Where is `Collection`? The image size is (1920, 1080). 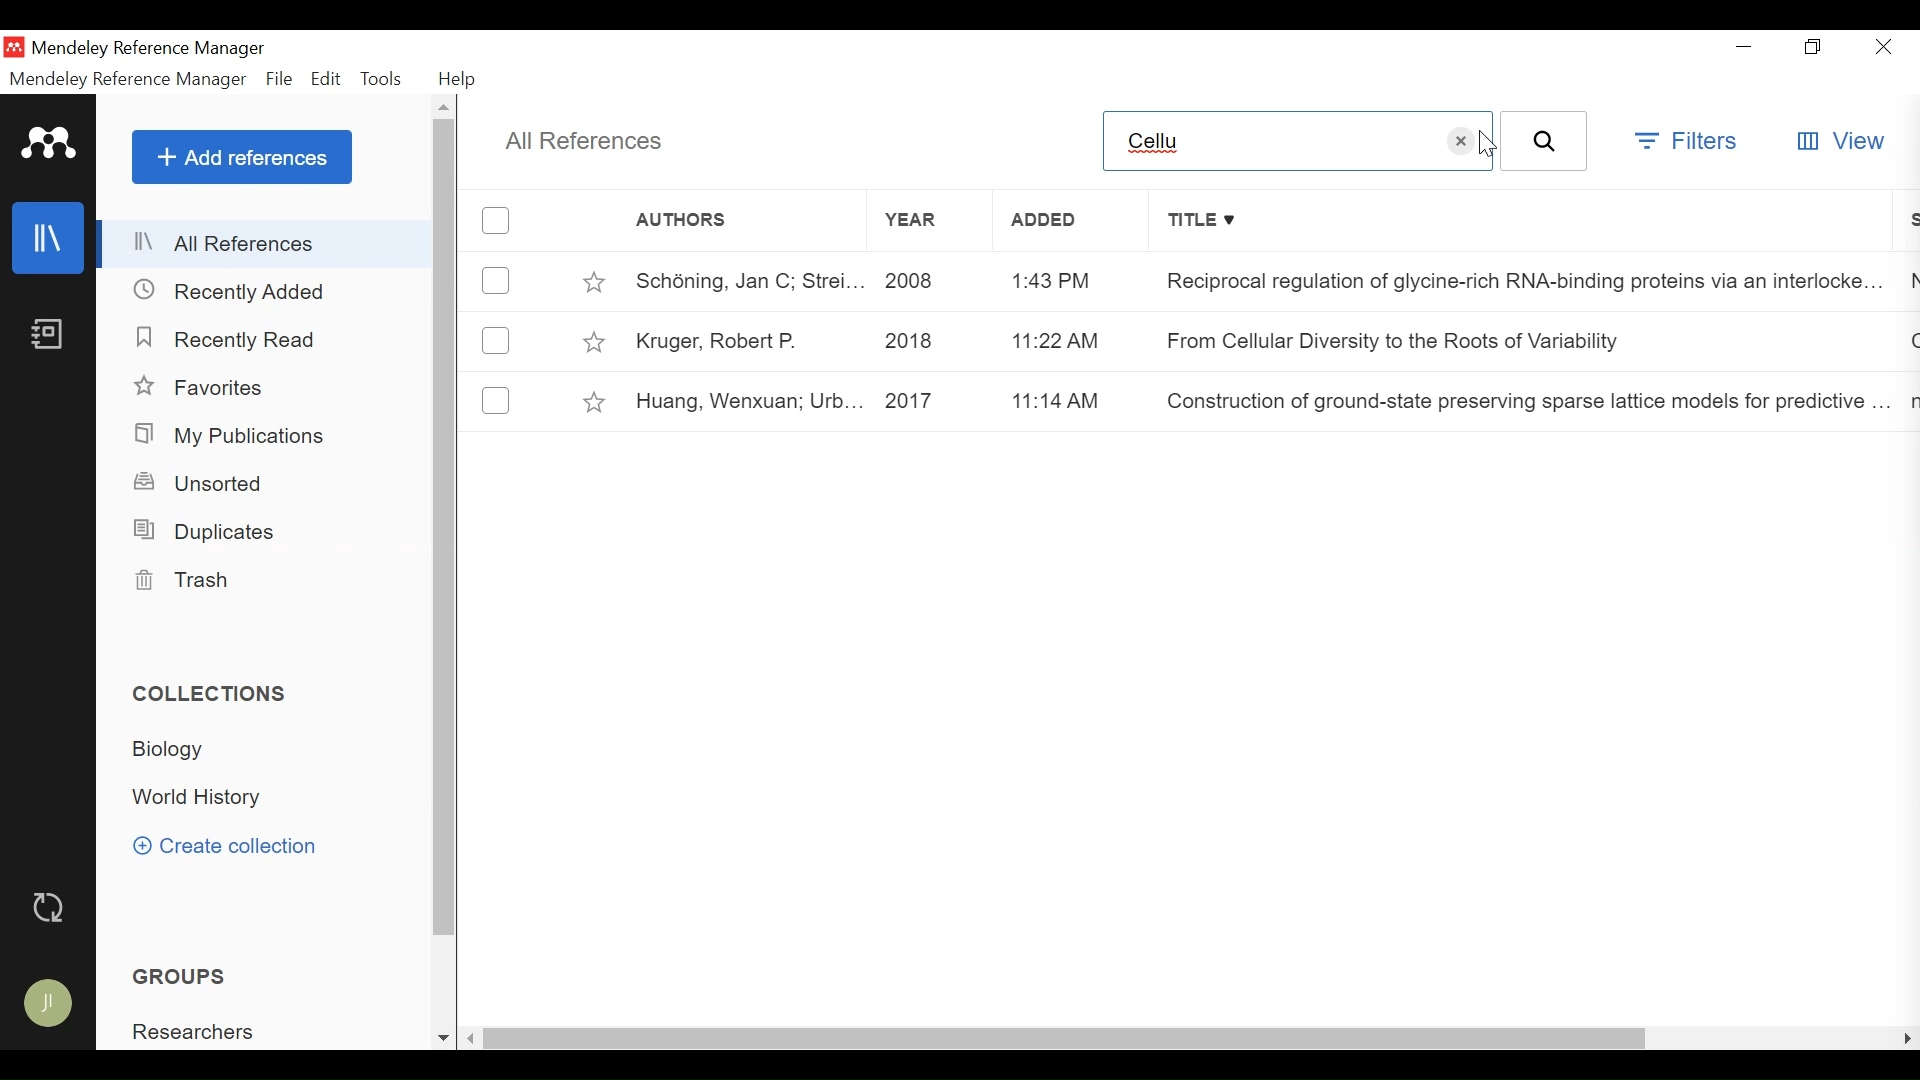 Collection is located at coordinates (170, 750).